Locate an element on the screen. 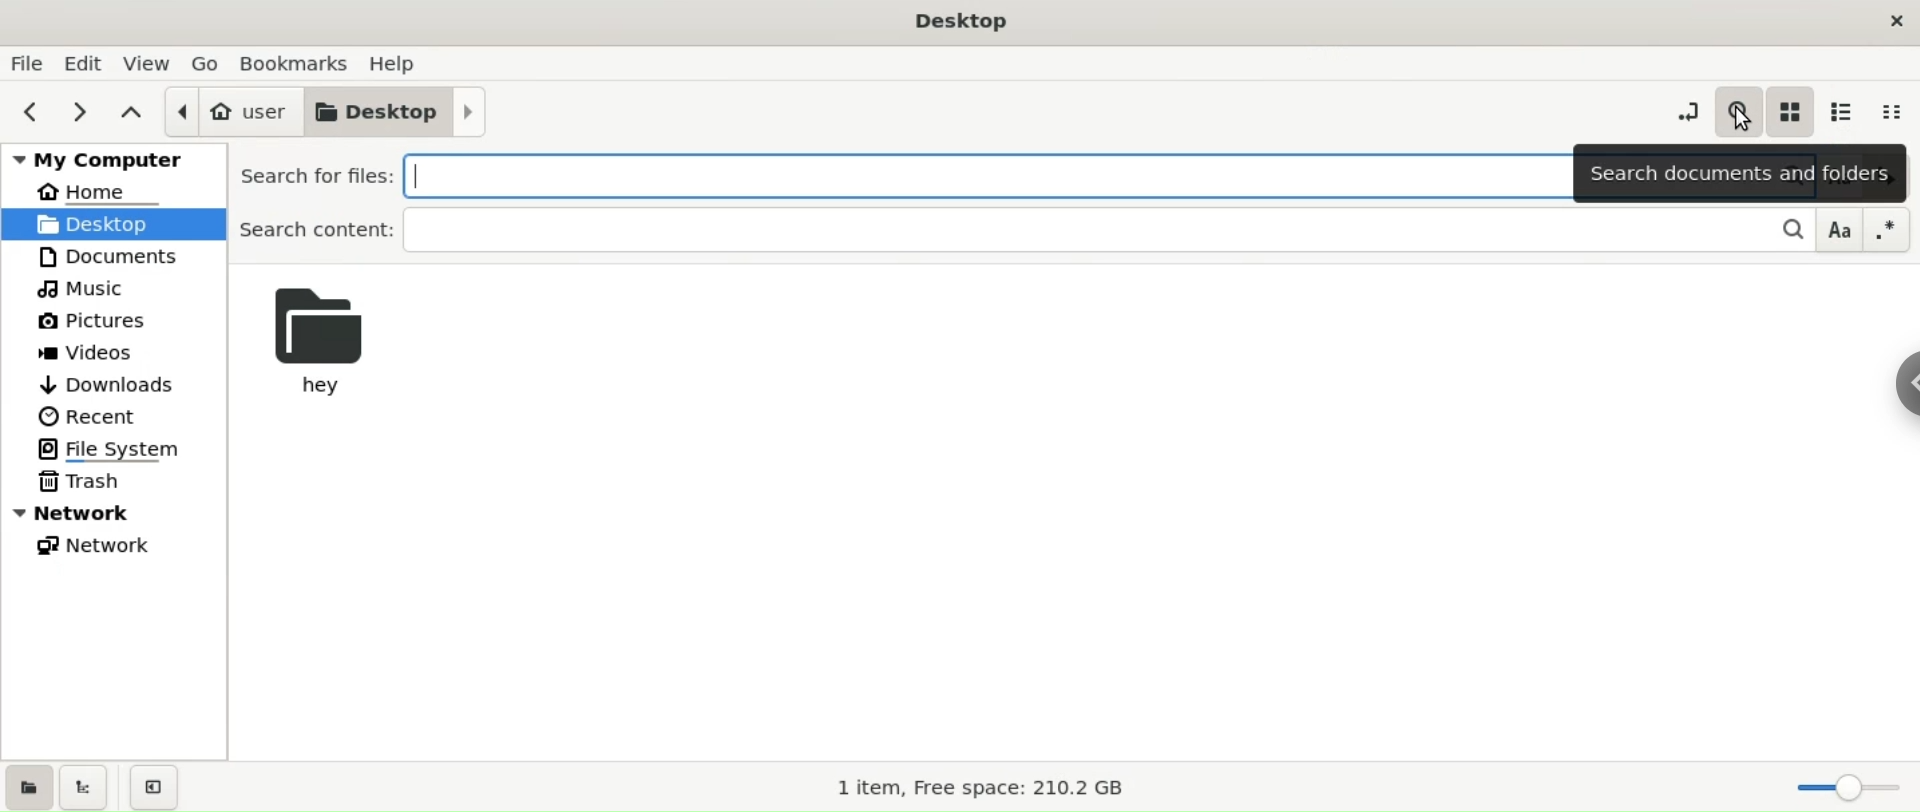 Image resolution: width=1920 pixels, height=812 pixels. title is located at coordinates (944, 21).